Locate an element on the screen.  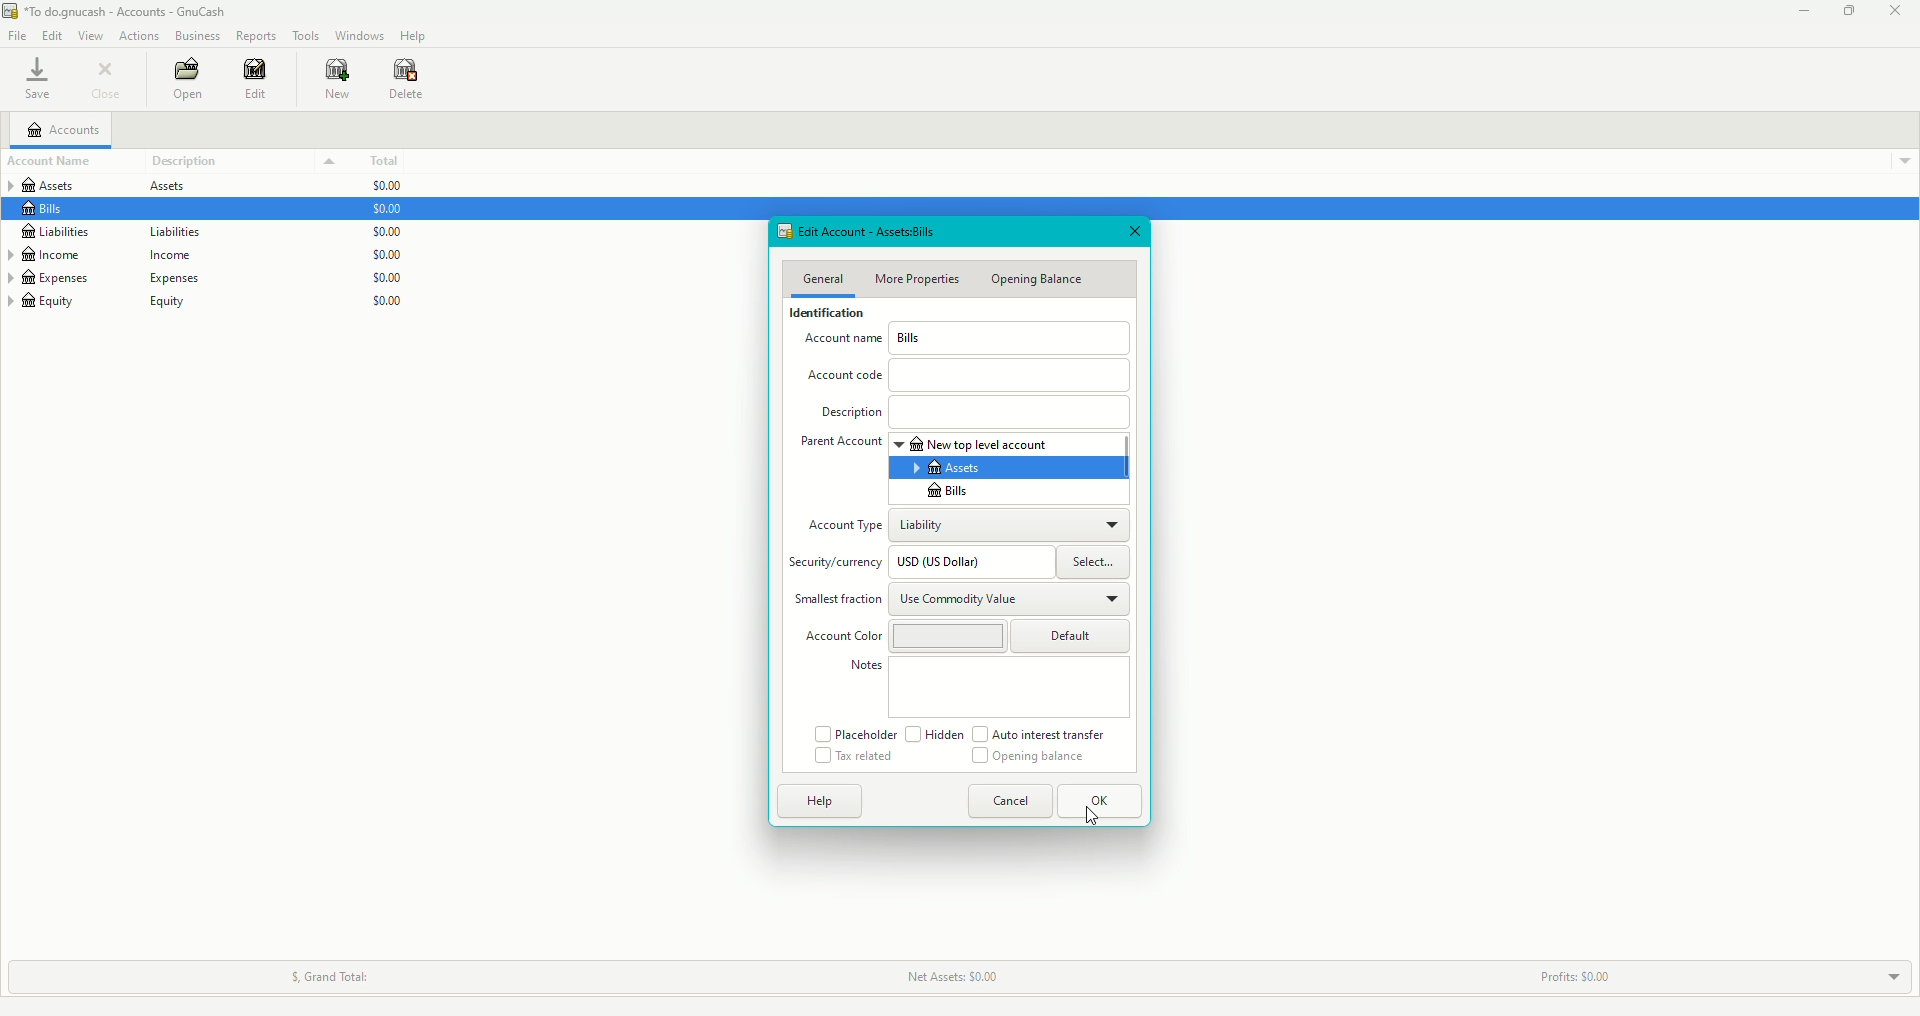
Description is located at coordinates (244, 161).